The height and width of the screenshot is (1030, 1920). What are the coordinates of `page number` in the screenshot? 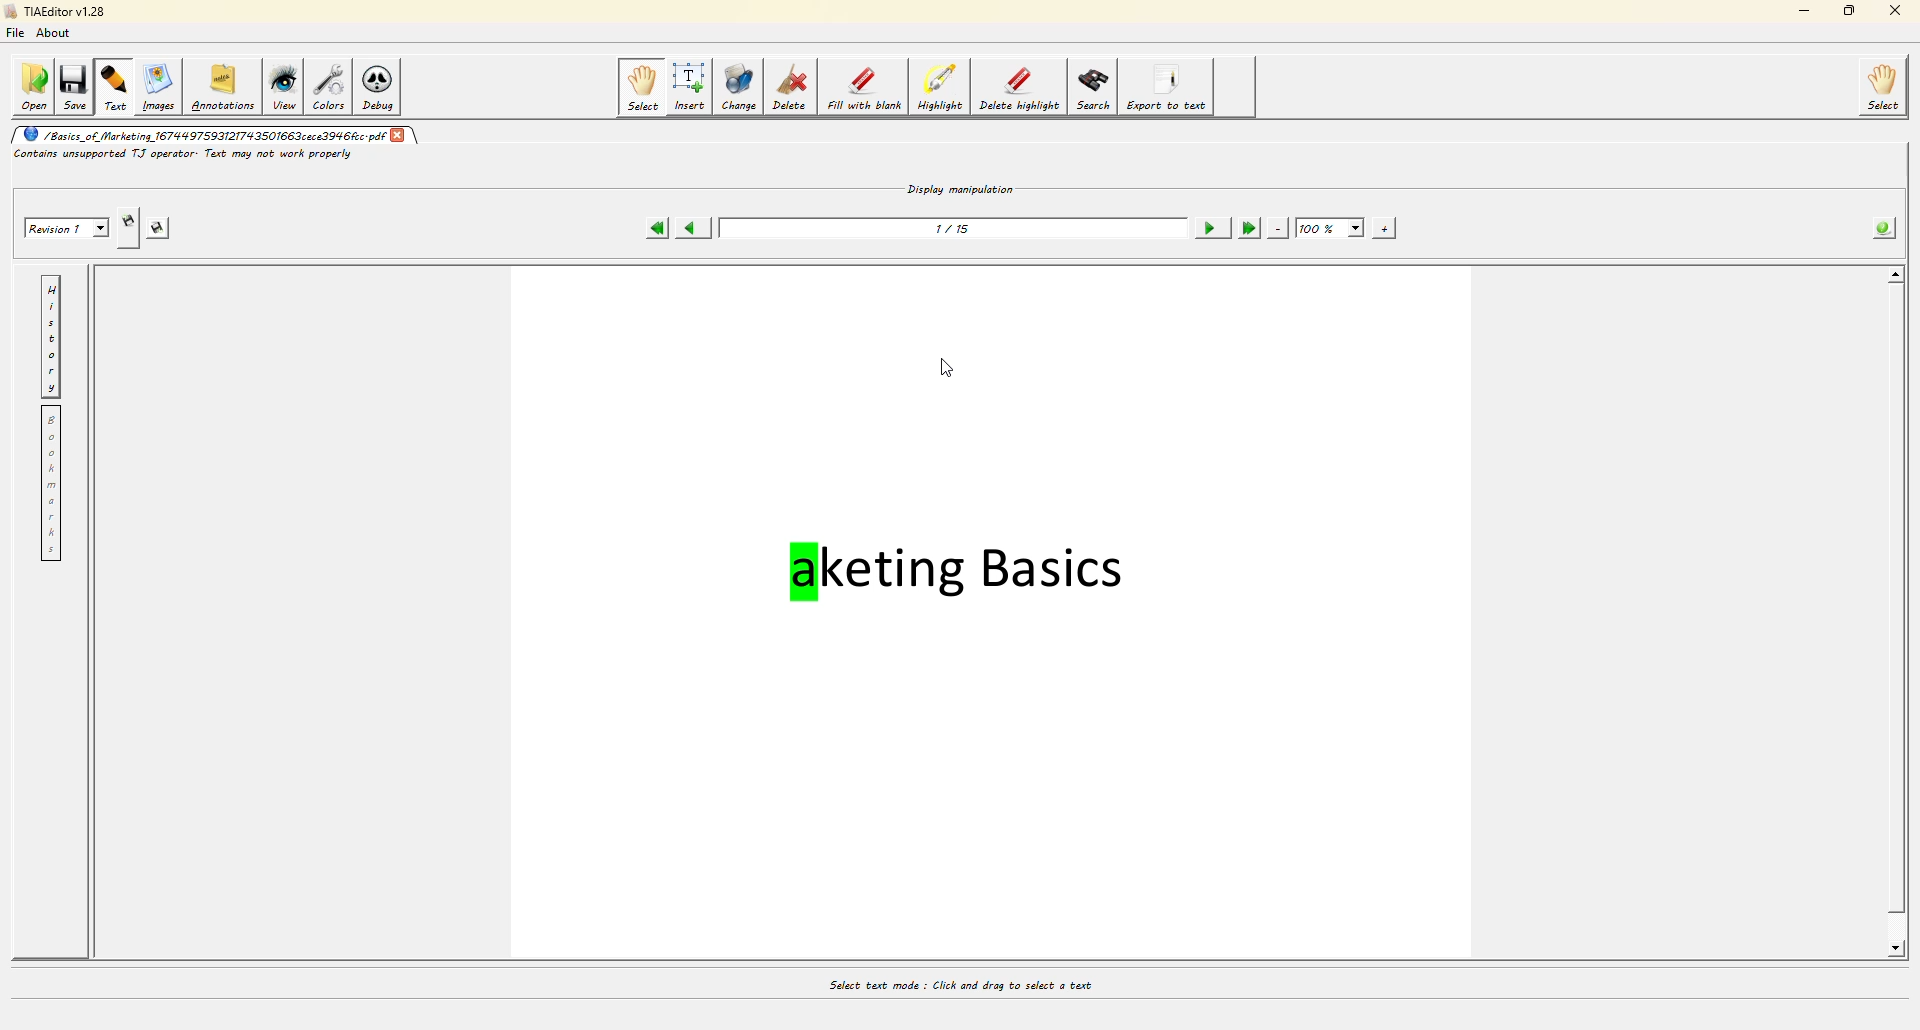 It's located at (950, 232).